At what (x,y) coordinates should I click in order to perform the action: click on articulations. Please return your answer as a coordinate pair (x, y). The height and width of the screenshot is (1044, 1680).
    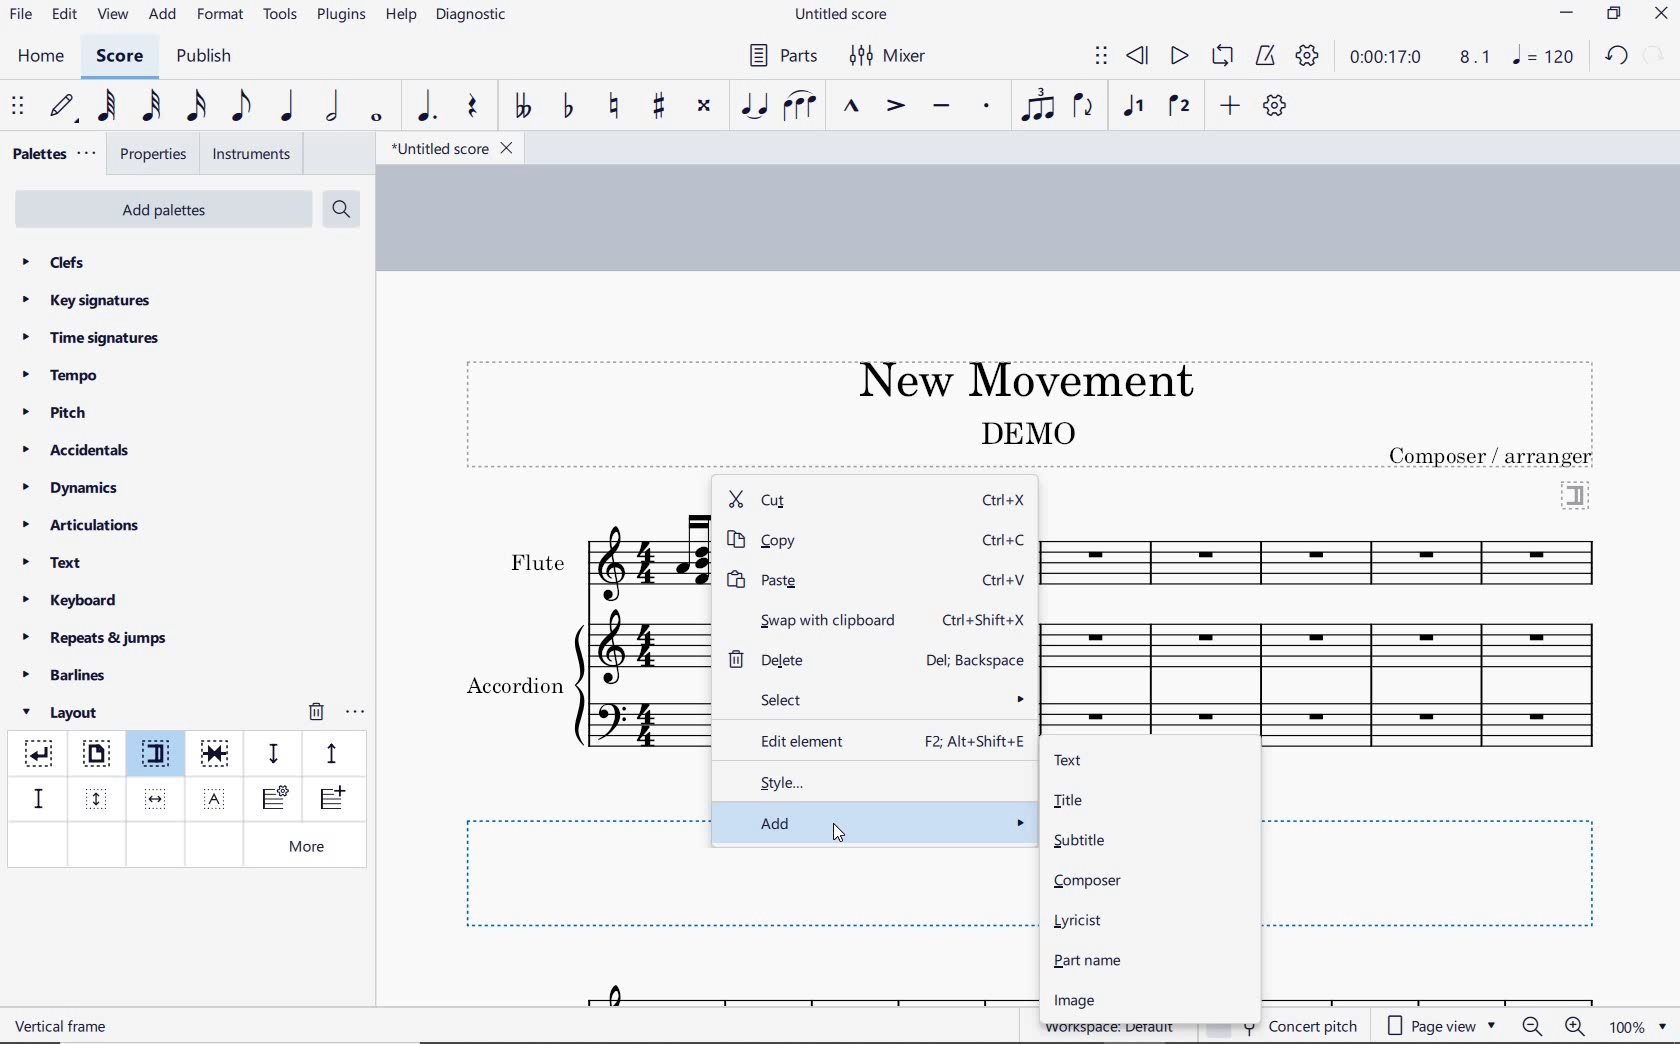
    Looking at the image, I should click on (83, 528).